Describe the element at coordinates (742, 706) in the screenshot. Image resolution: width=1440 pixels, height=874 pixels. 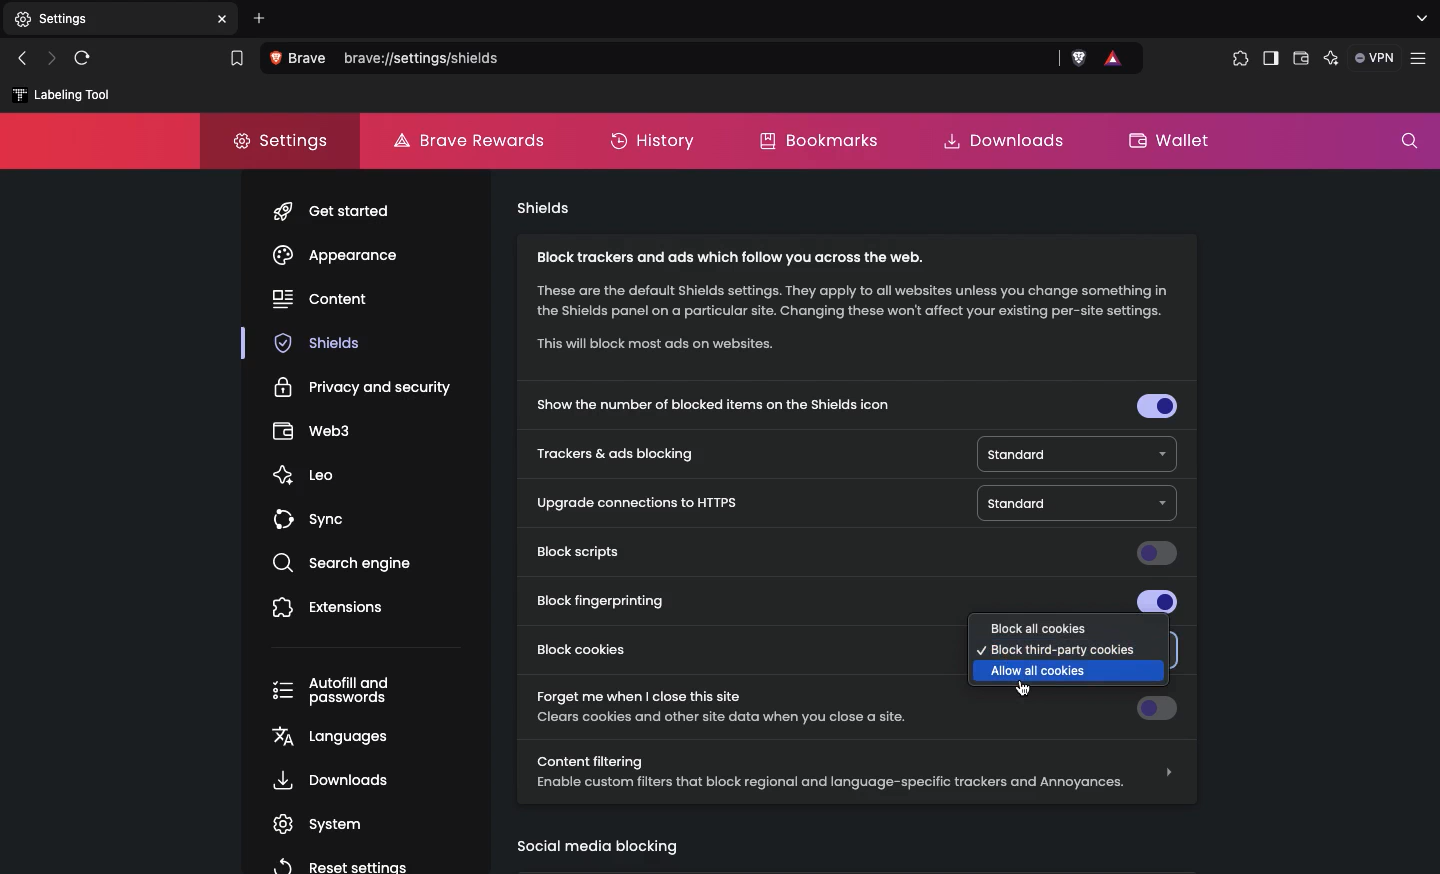
I see `Forget me when I close this site Clears cookies and other site data when you close a site.` at that location.